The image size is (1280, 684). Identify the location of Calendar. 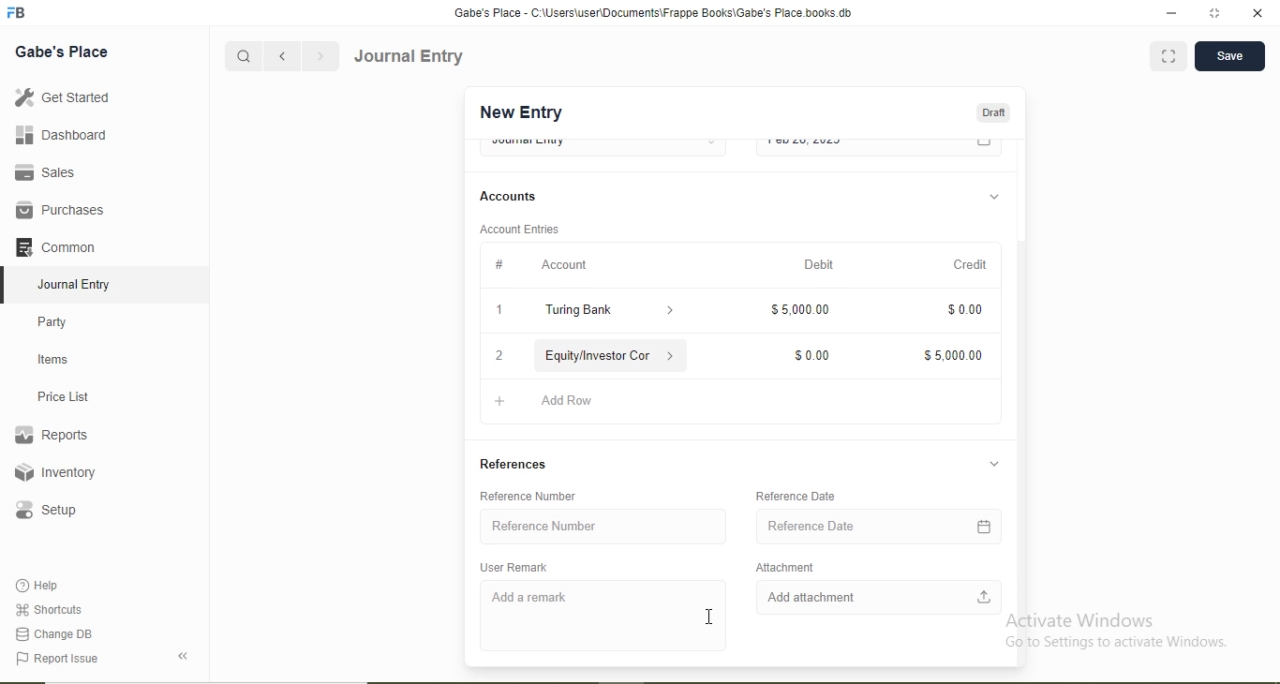
(985, 527).